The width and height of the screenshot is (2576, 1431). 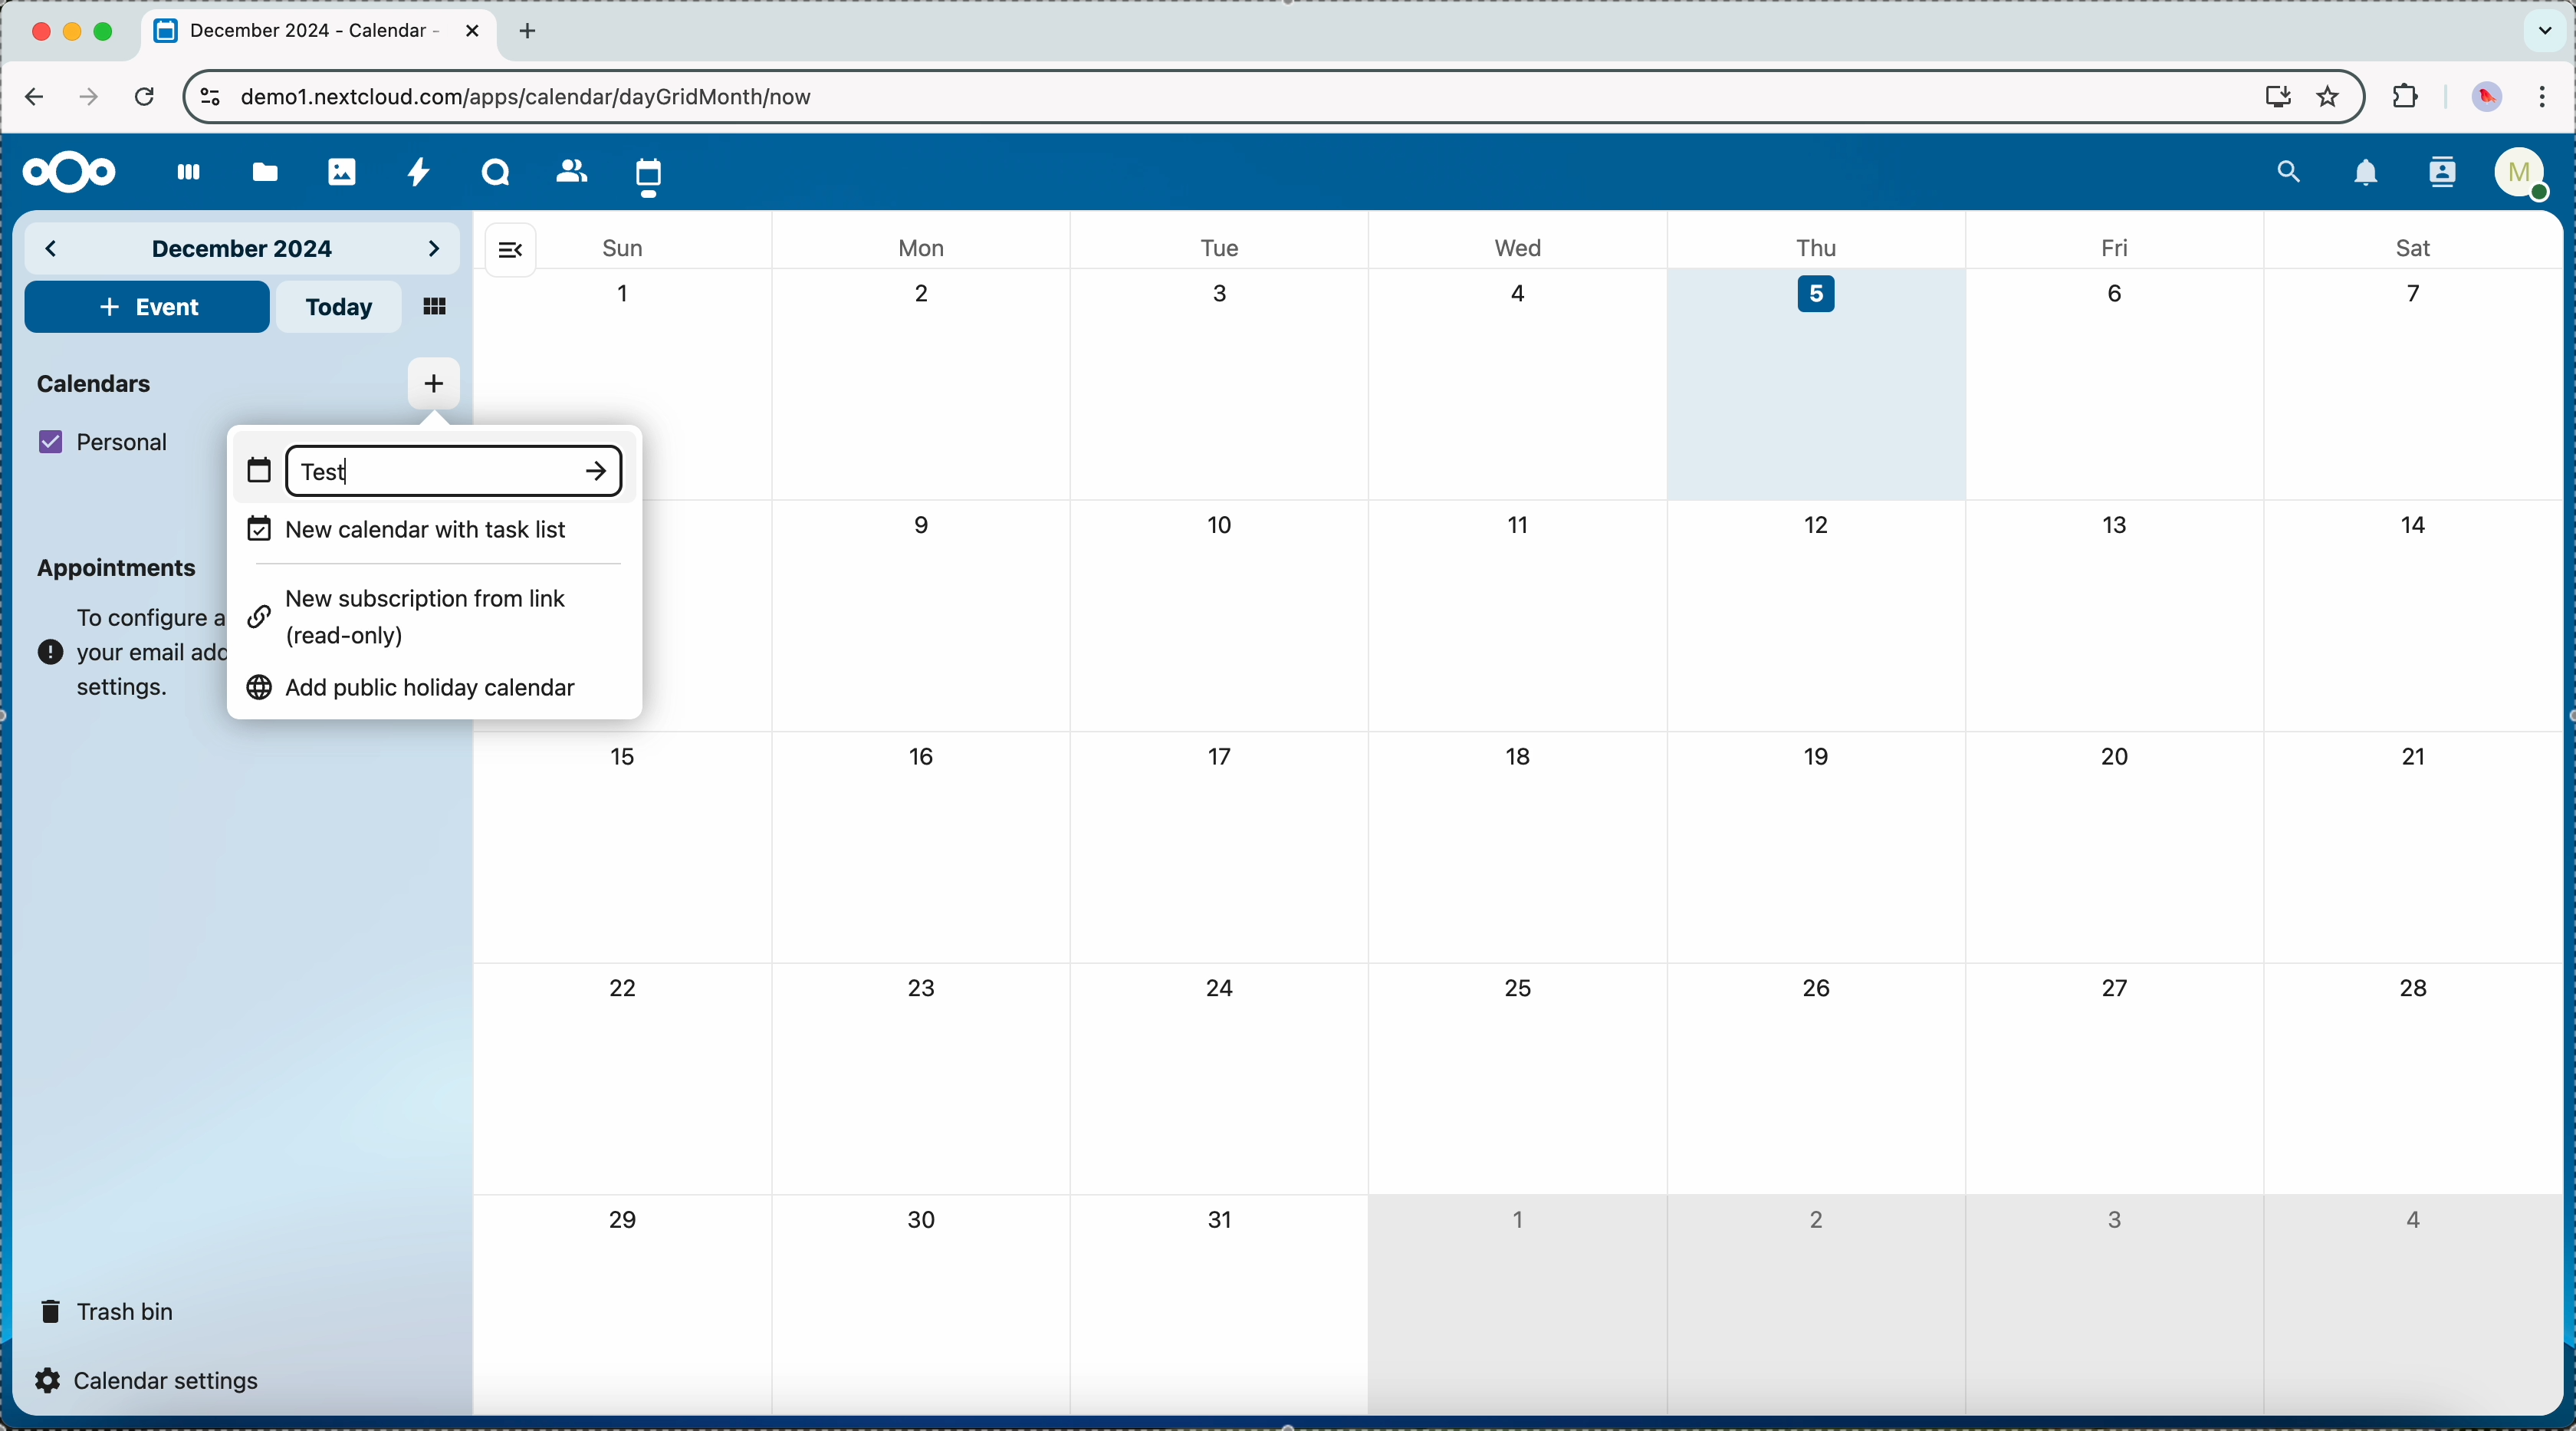 I want to click on 28, so click(x=2413, y=990).